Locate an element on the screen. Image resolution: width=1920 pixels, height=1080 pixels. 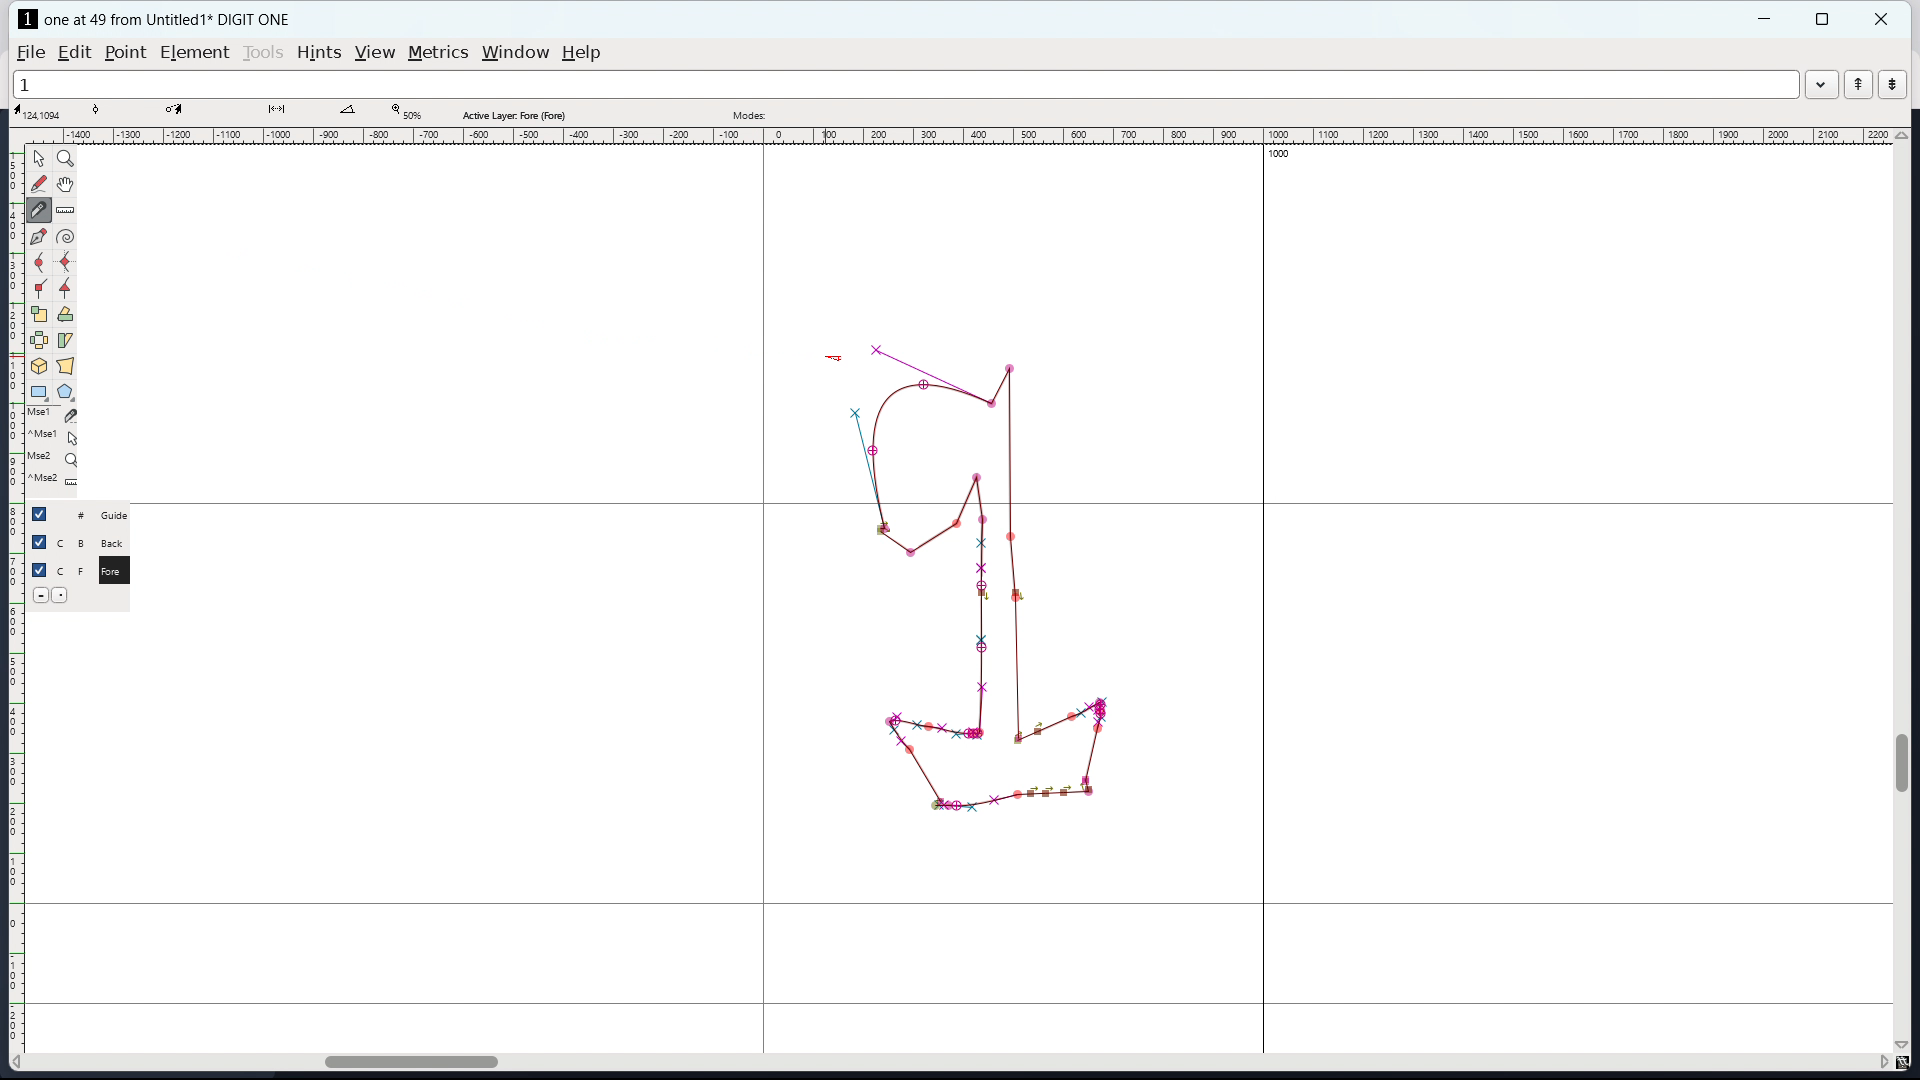
scroll left is located at coordinates (21, 1062).